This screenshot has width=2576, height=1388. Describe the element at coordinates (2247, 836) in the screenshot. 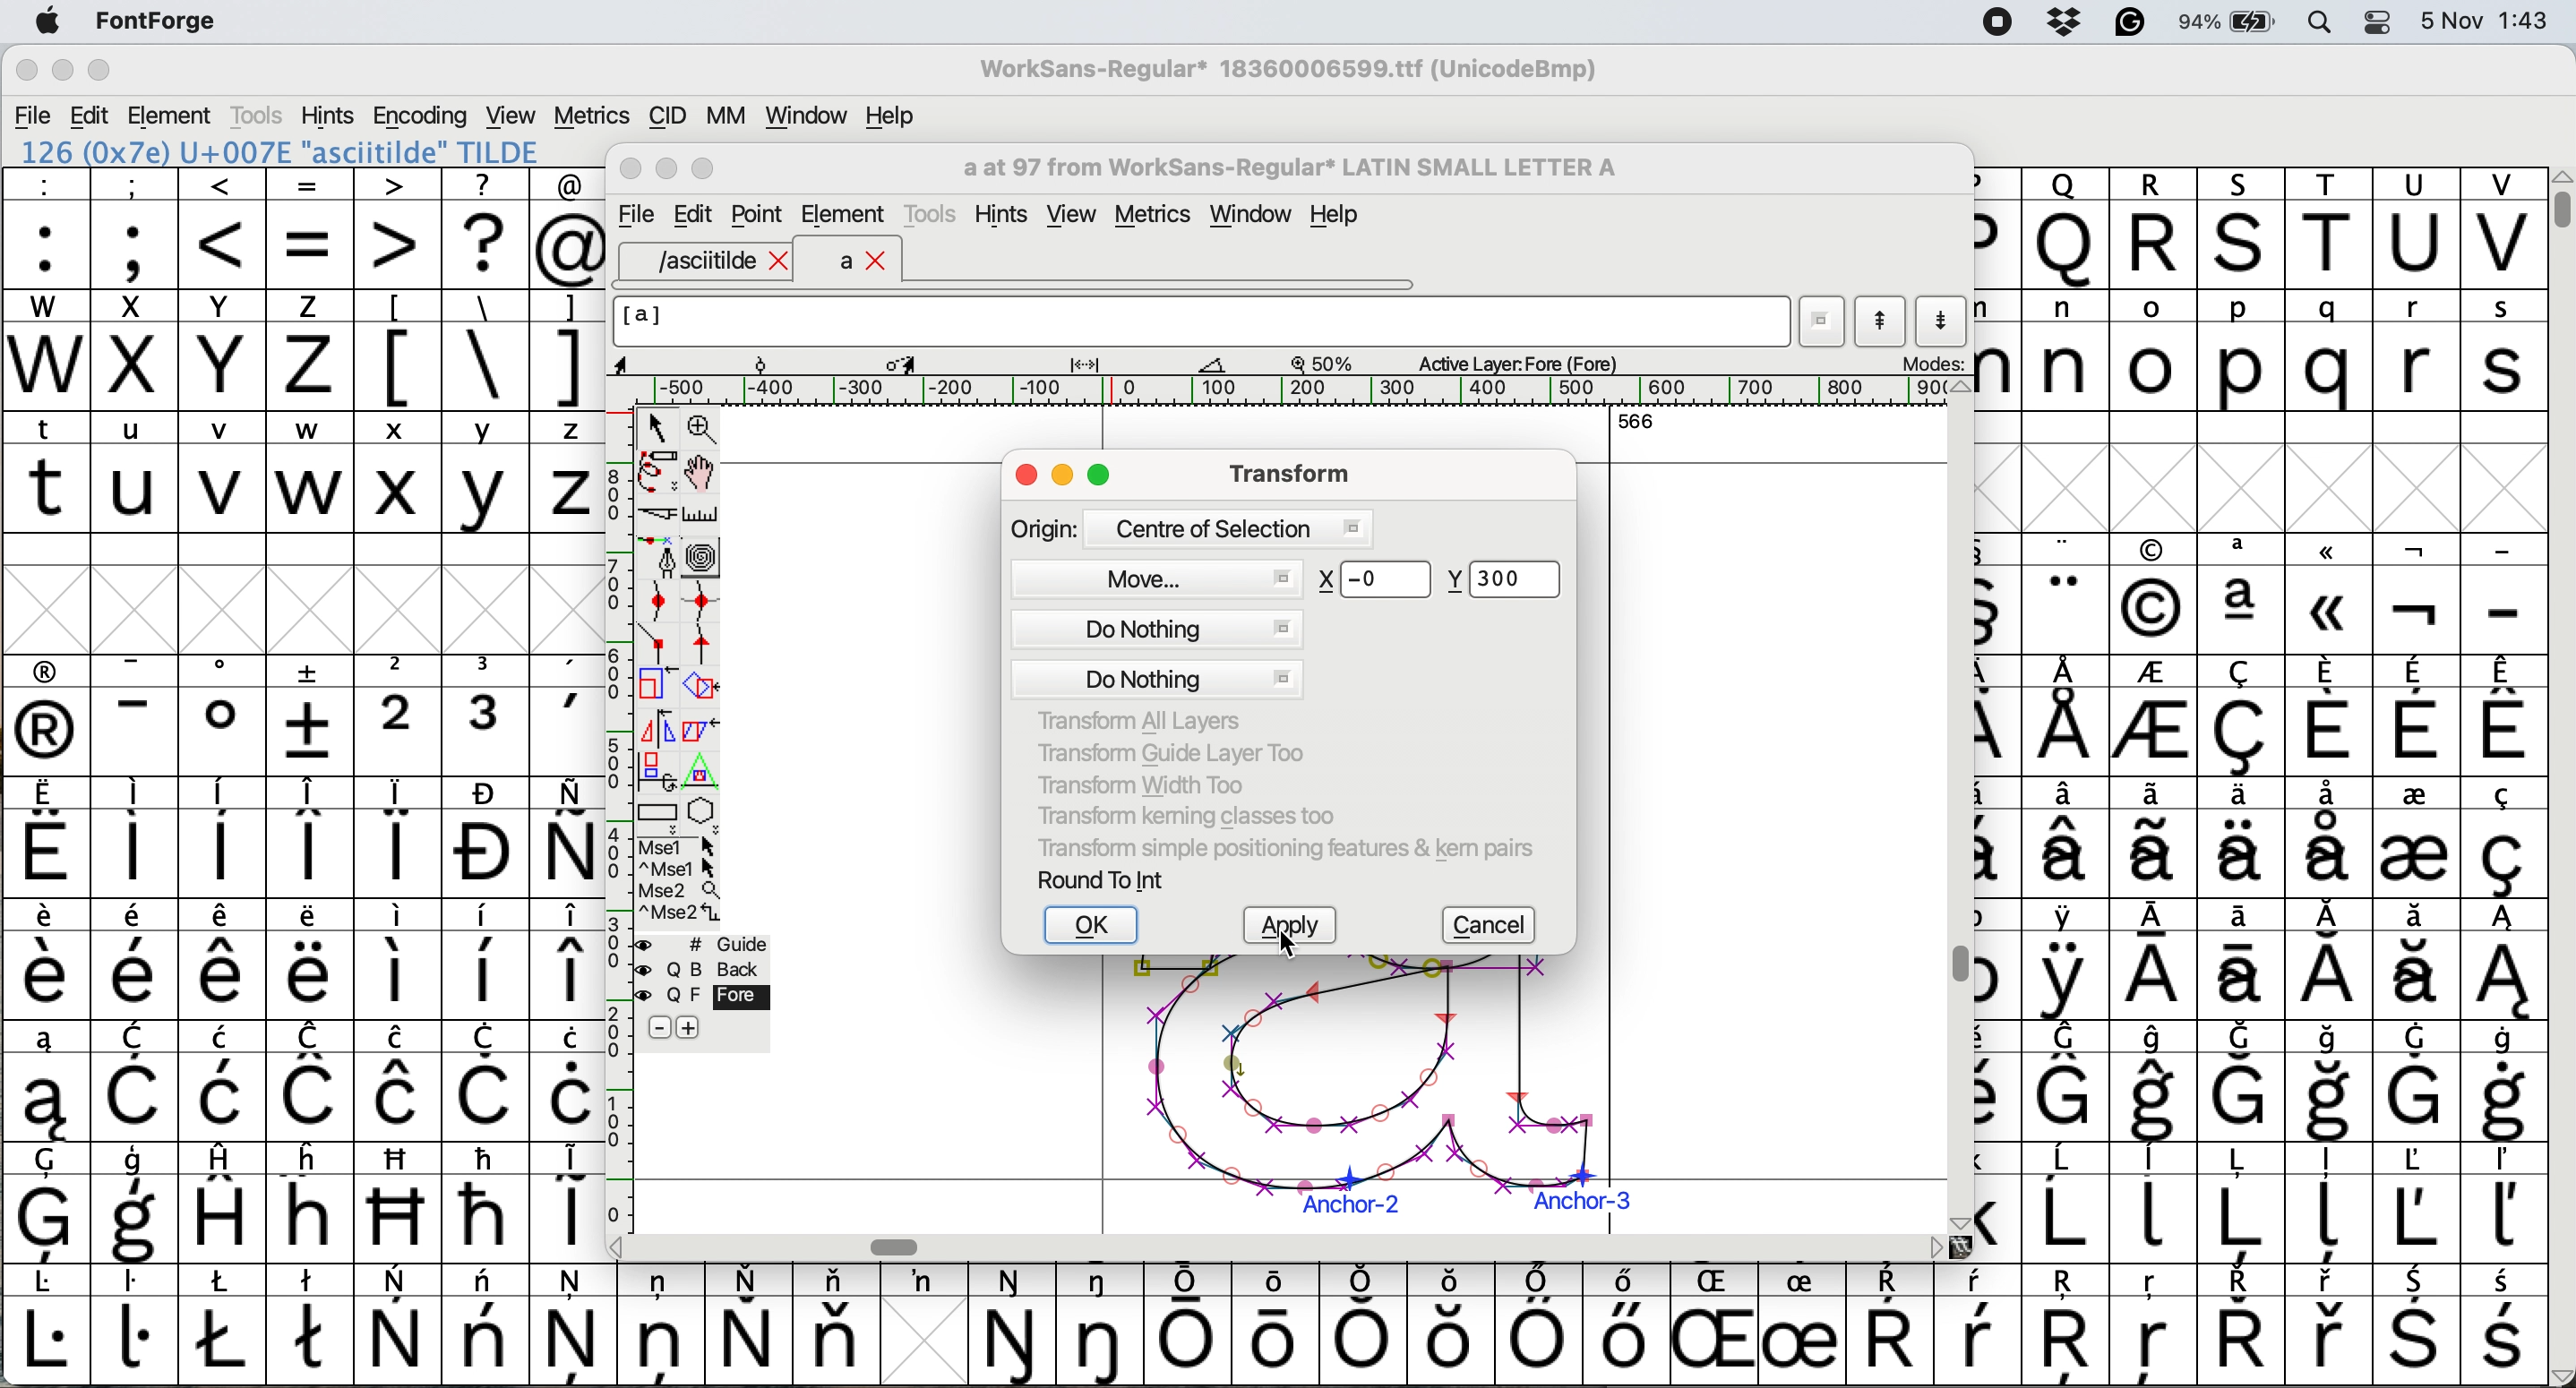

I see `symbol` at that location.